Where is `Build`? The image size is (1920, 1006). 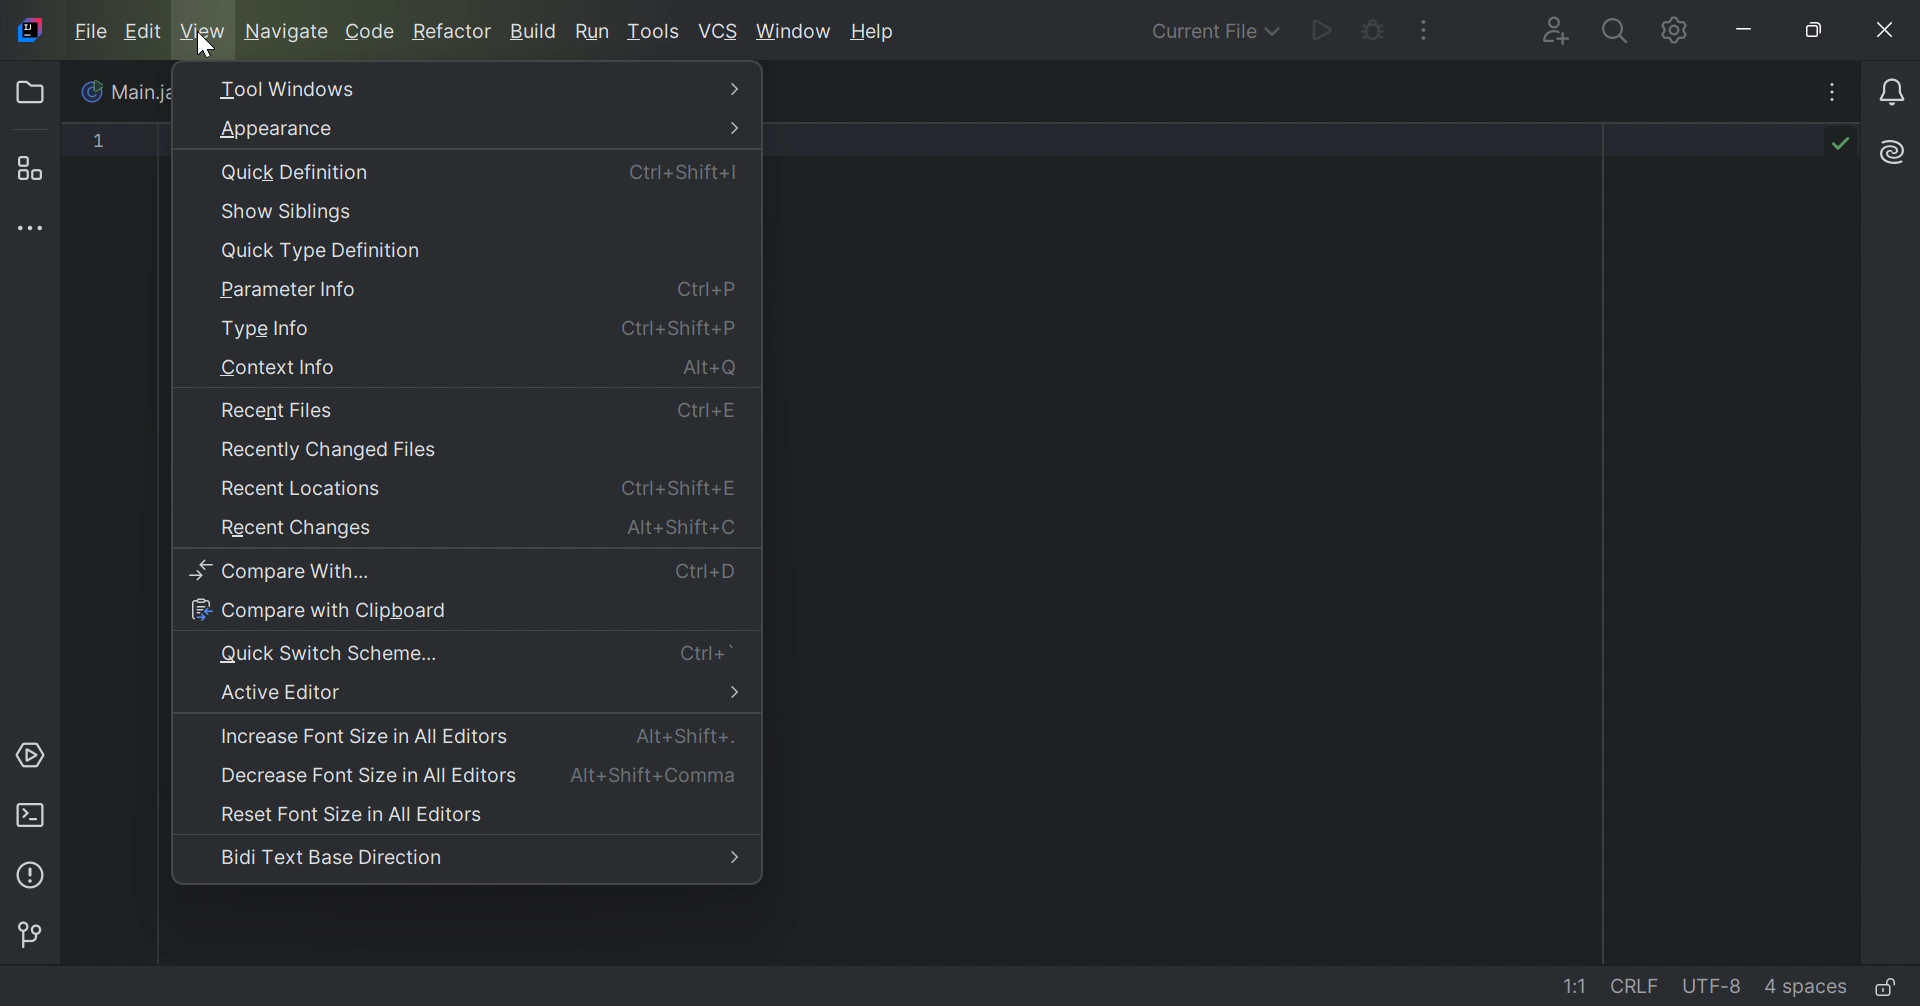 Build is located at coordinates (534, 33).